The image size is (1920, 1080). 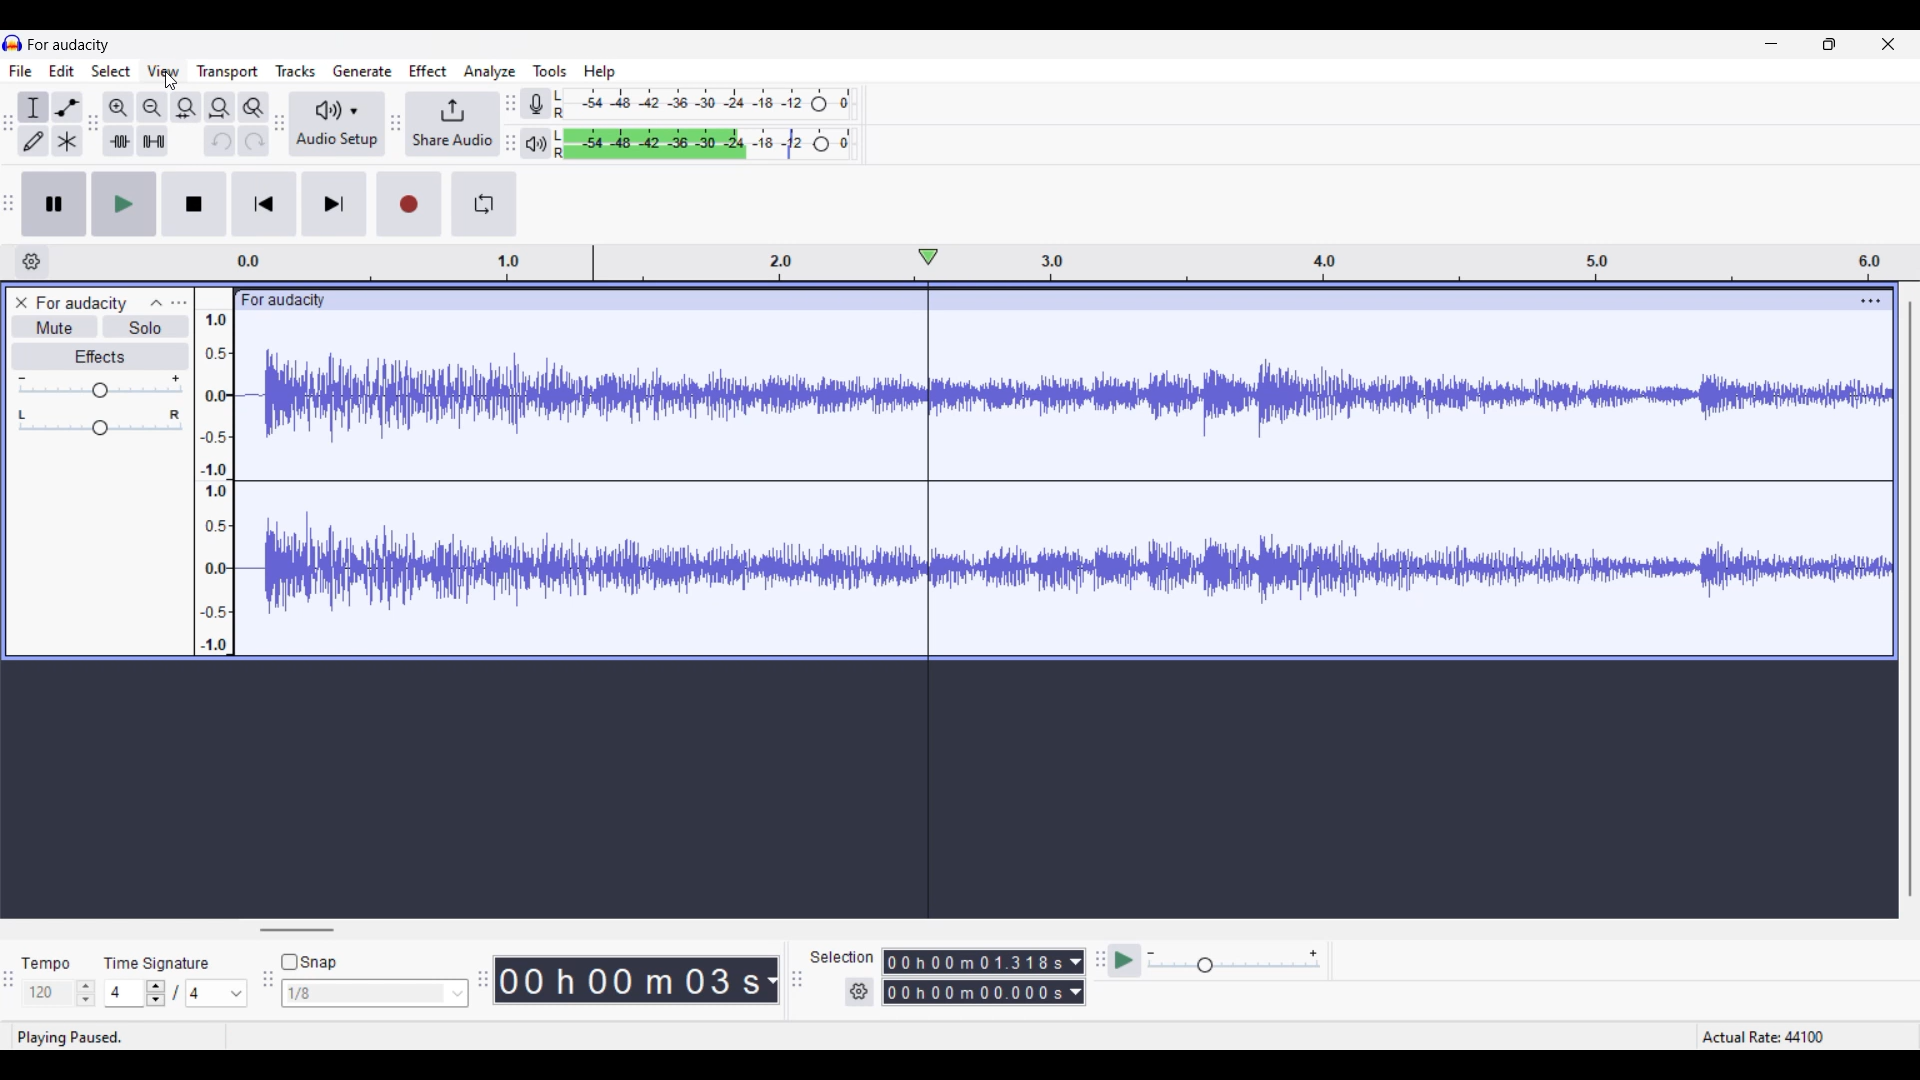 What do you see at coordinates (21, 71) in the screenshot?
I see `File menu` at bounding box center [21, 71].